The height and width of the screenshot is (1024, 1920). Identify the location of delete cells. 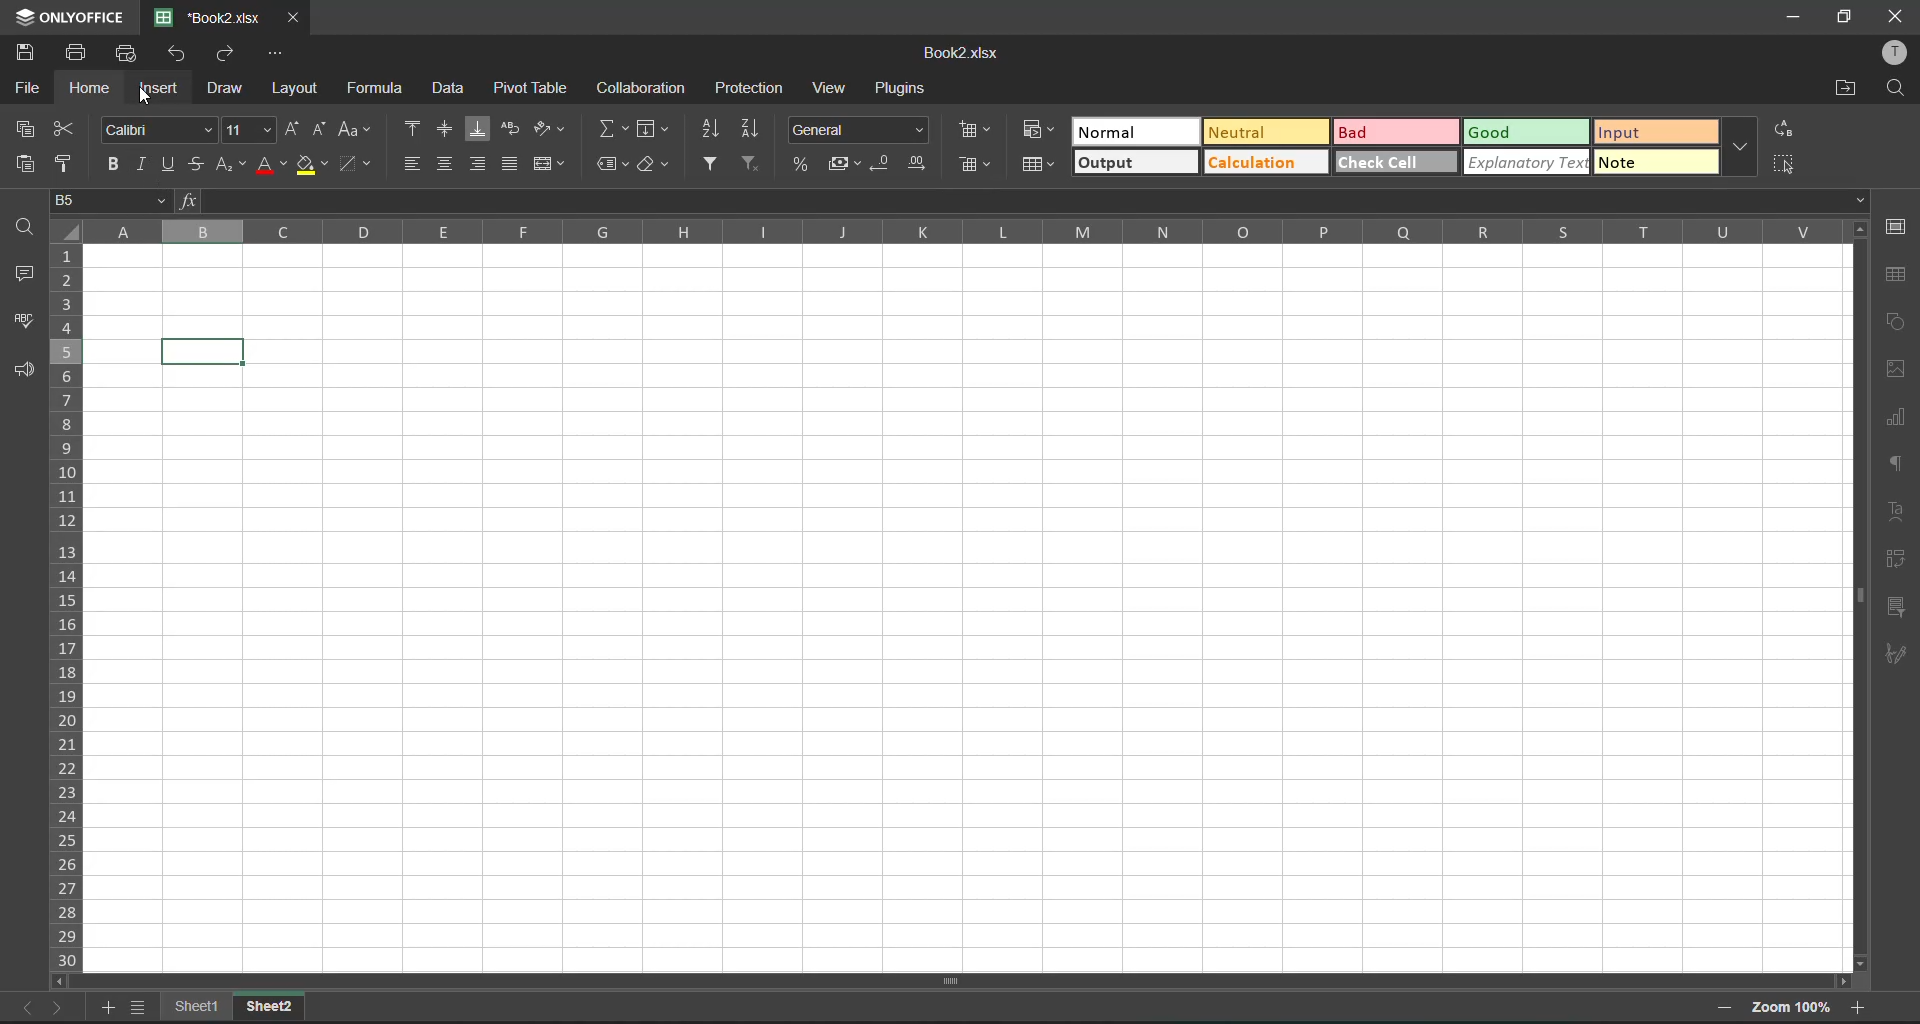
(974, 162).